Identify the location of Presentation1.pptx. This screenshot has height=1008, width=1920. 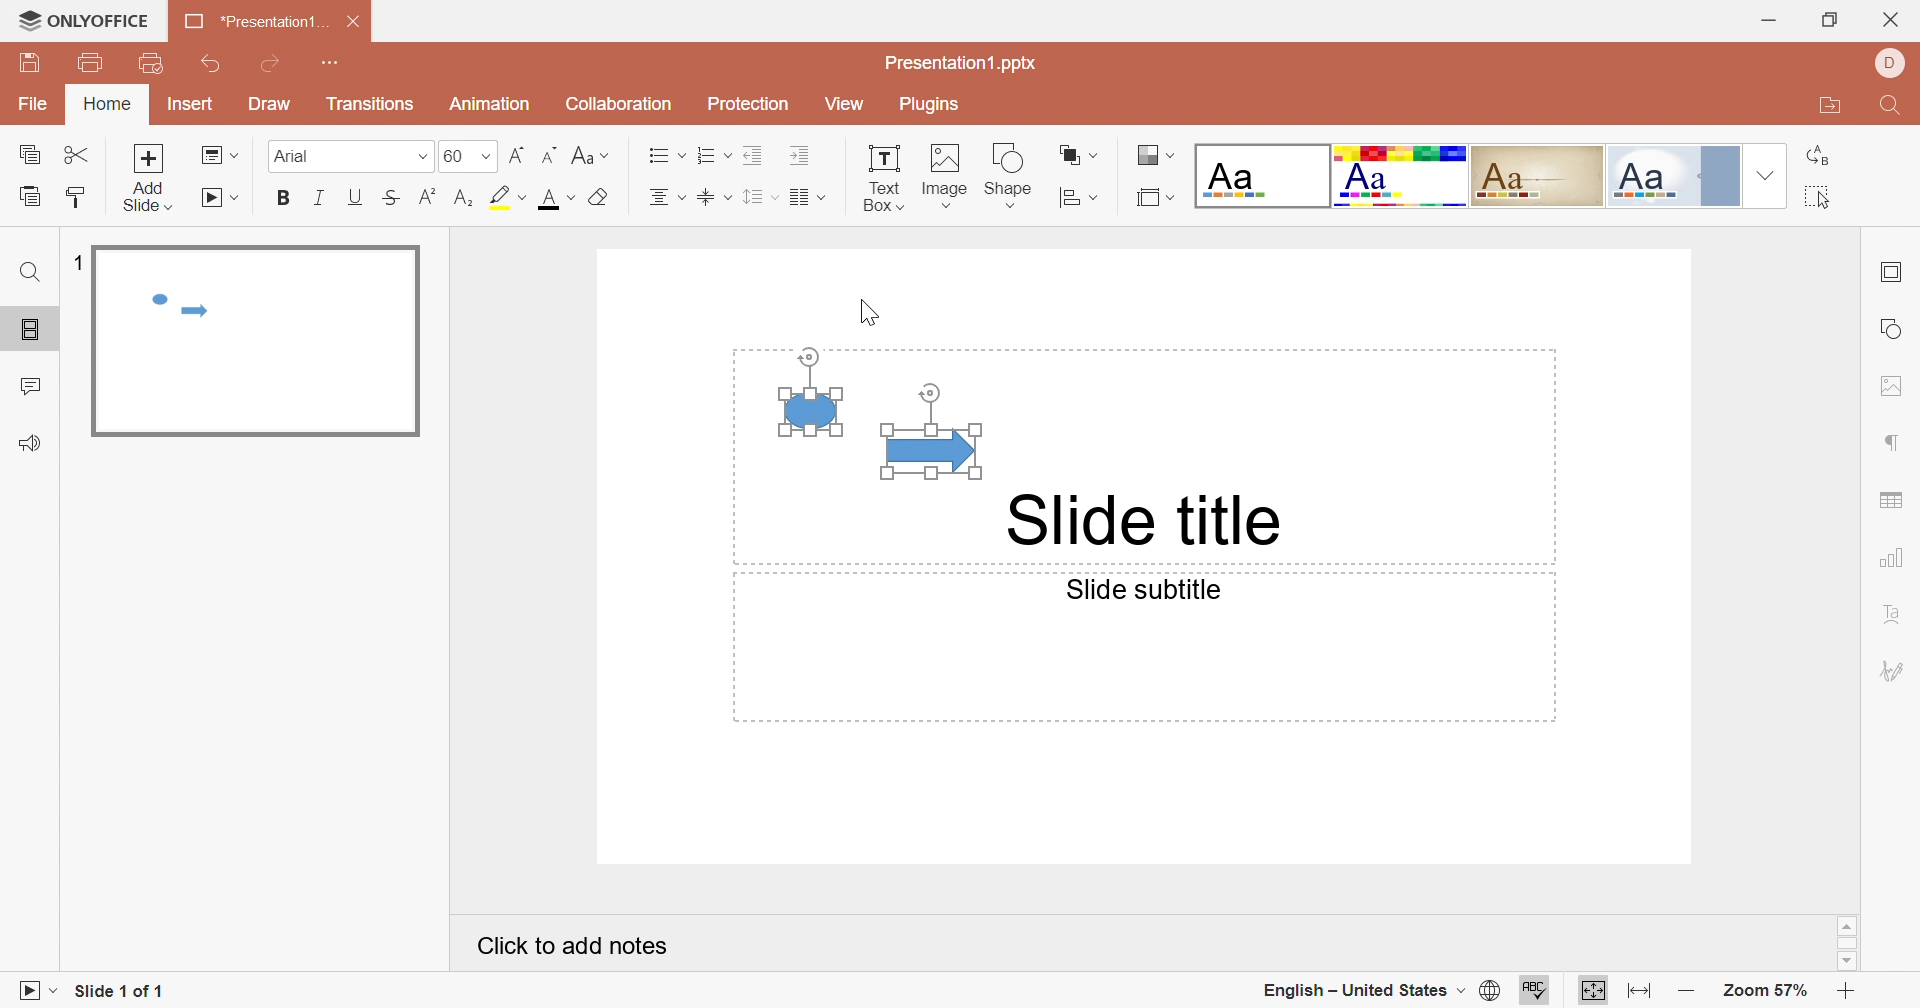
(963, 63).